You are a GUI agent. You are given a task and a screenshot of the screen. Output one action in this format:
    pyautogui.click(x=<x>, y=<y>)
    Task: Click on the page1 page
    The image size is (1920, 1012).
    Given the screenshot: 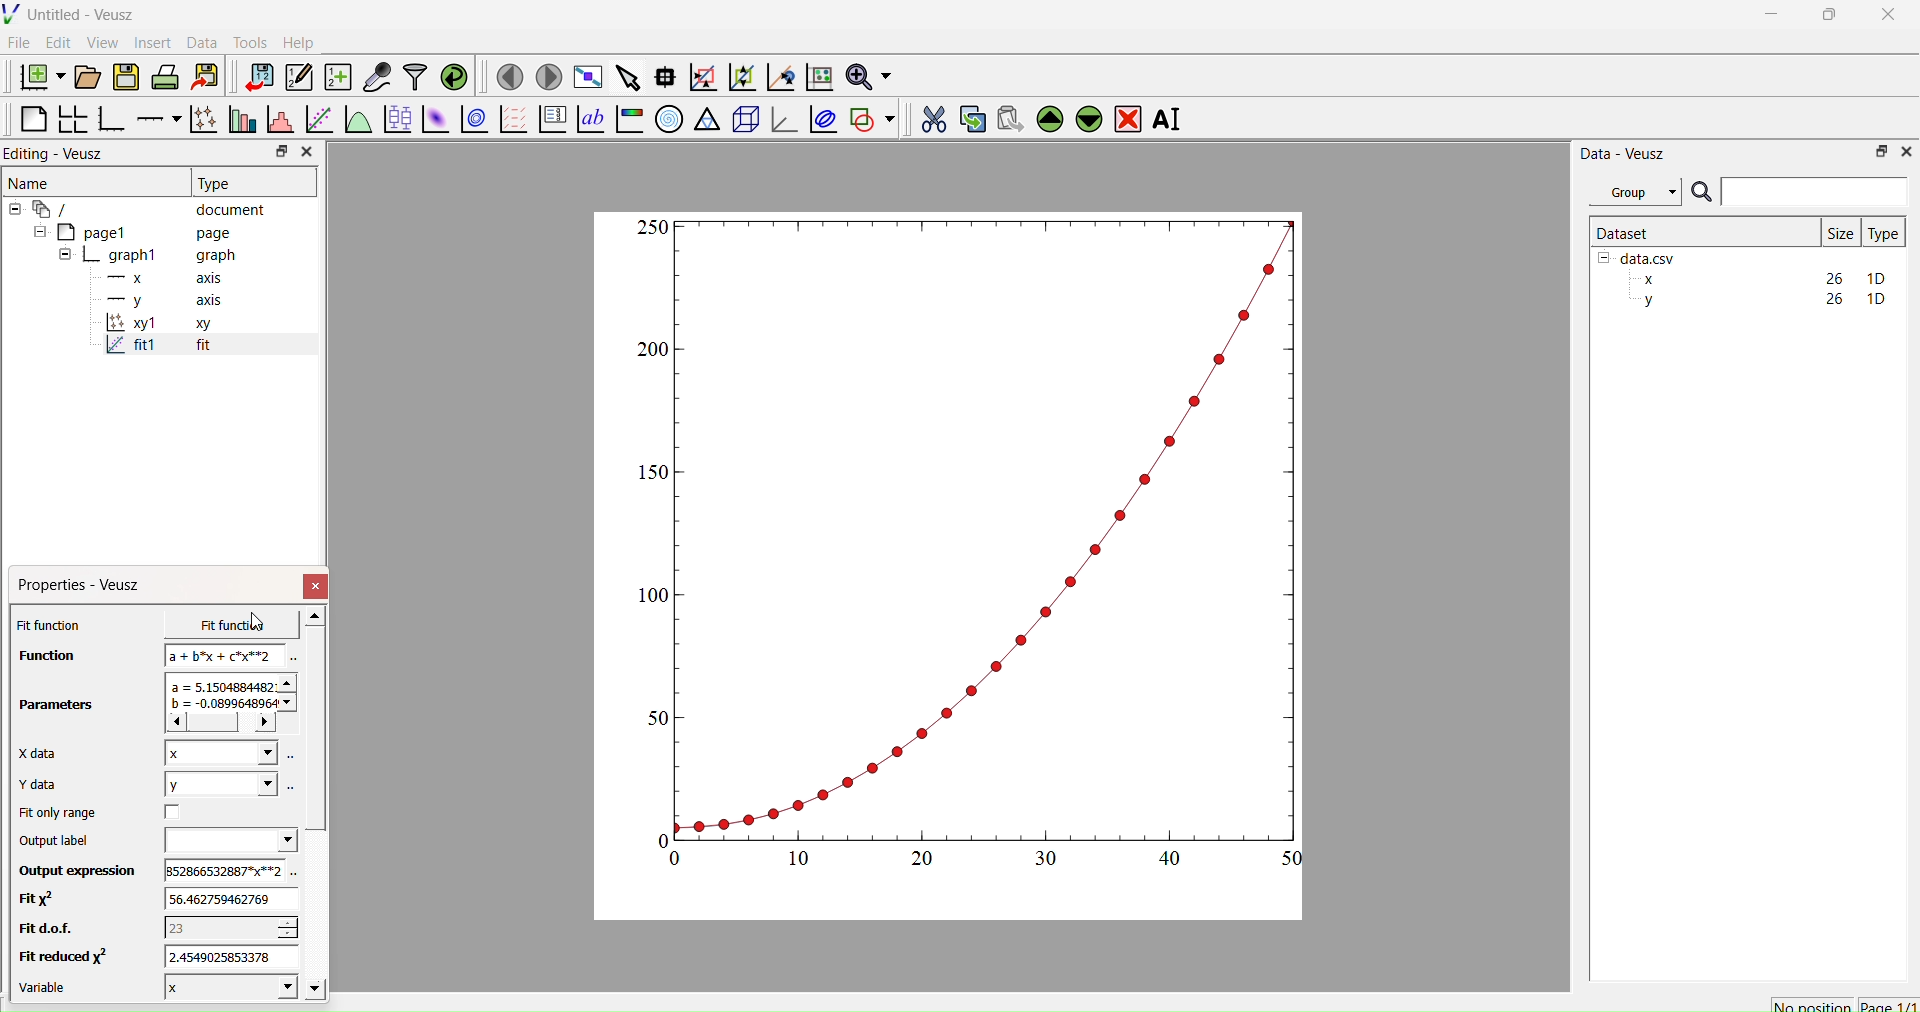 What is the action you would take?
    pyautogui.click(x=133, y=231)
    